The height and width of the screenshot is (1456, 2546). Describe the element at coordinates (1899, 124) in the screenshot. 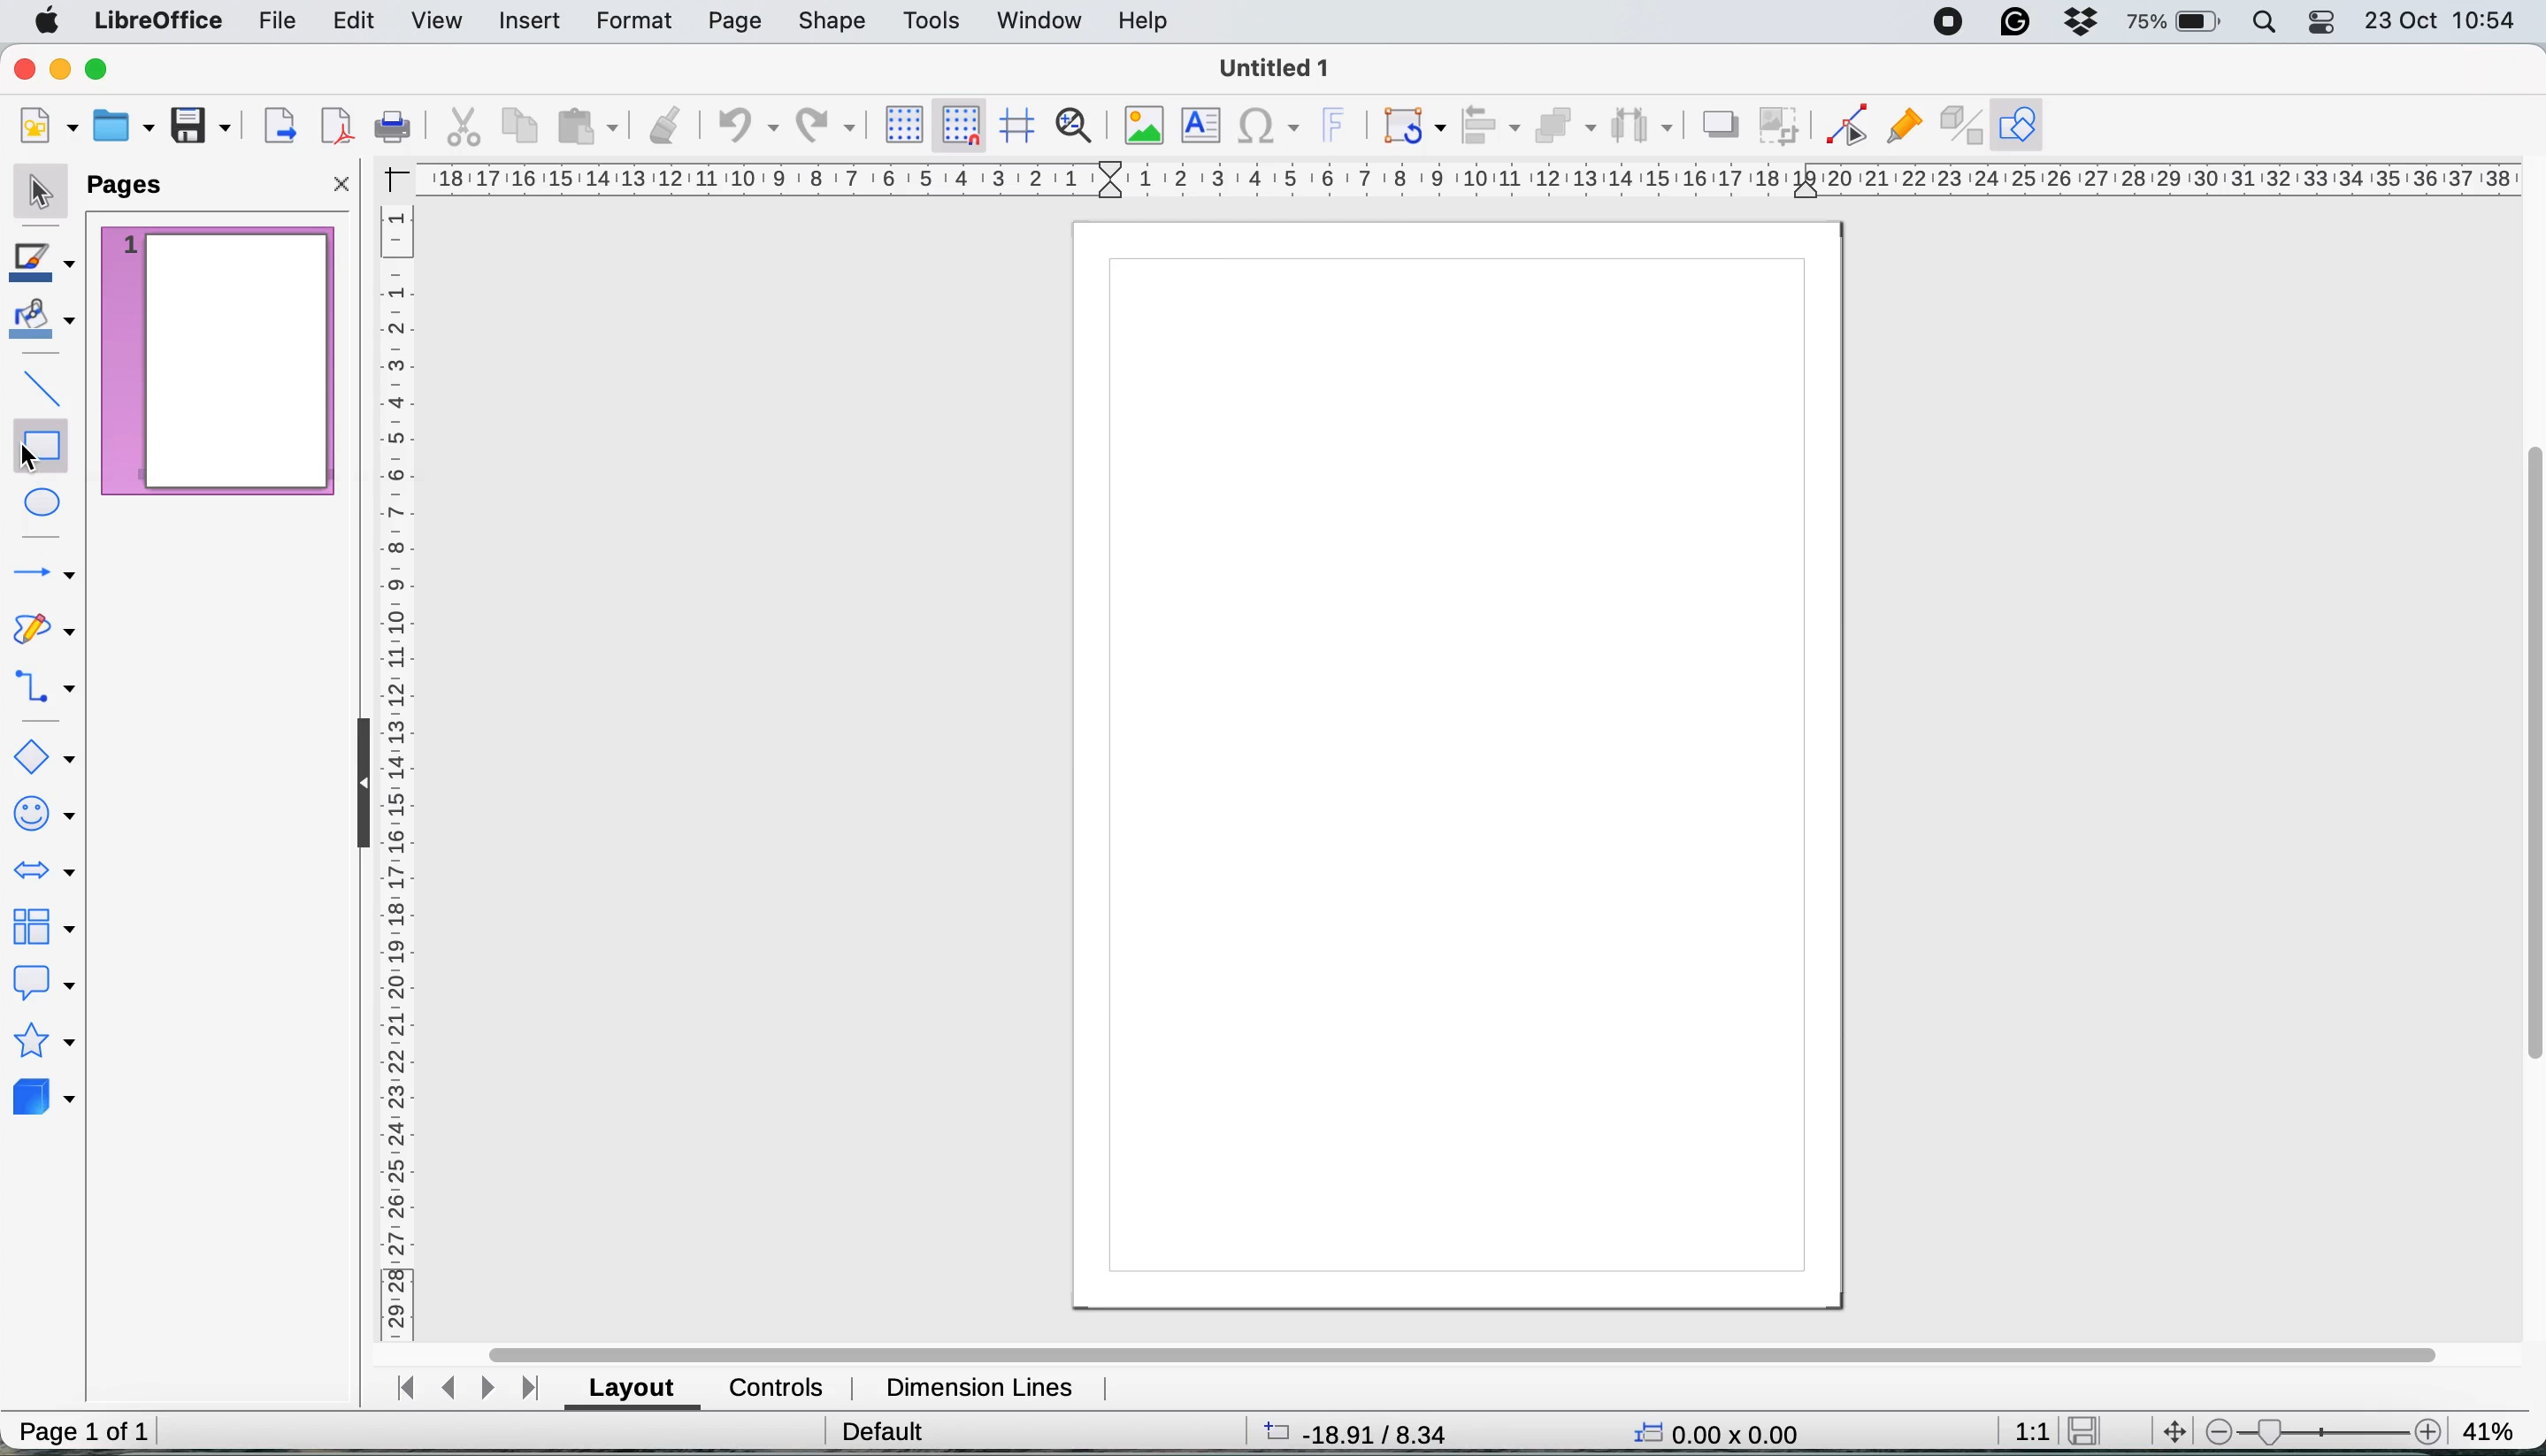

I see `show gluepoint functions` at that location.